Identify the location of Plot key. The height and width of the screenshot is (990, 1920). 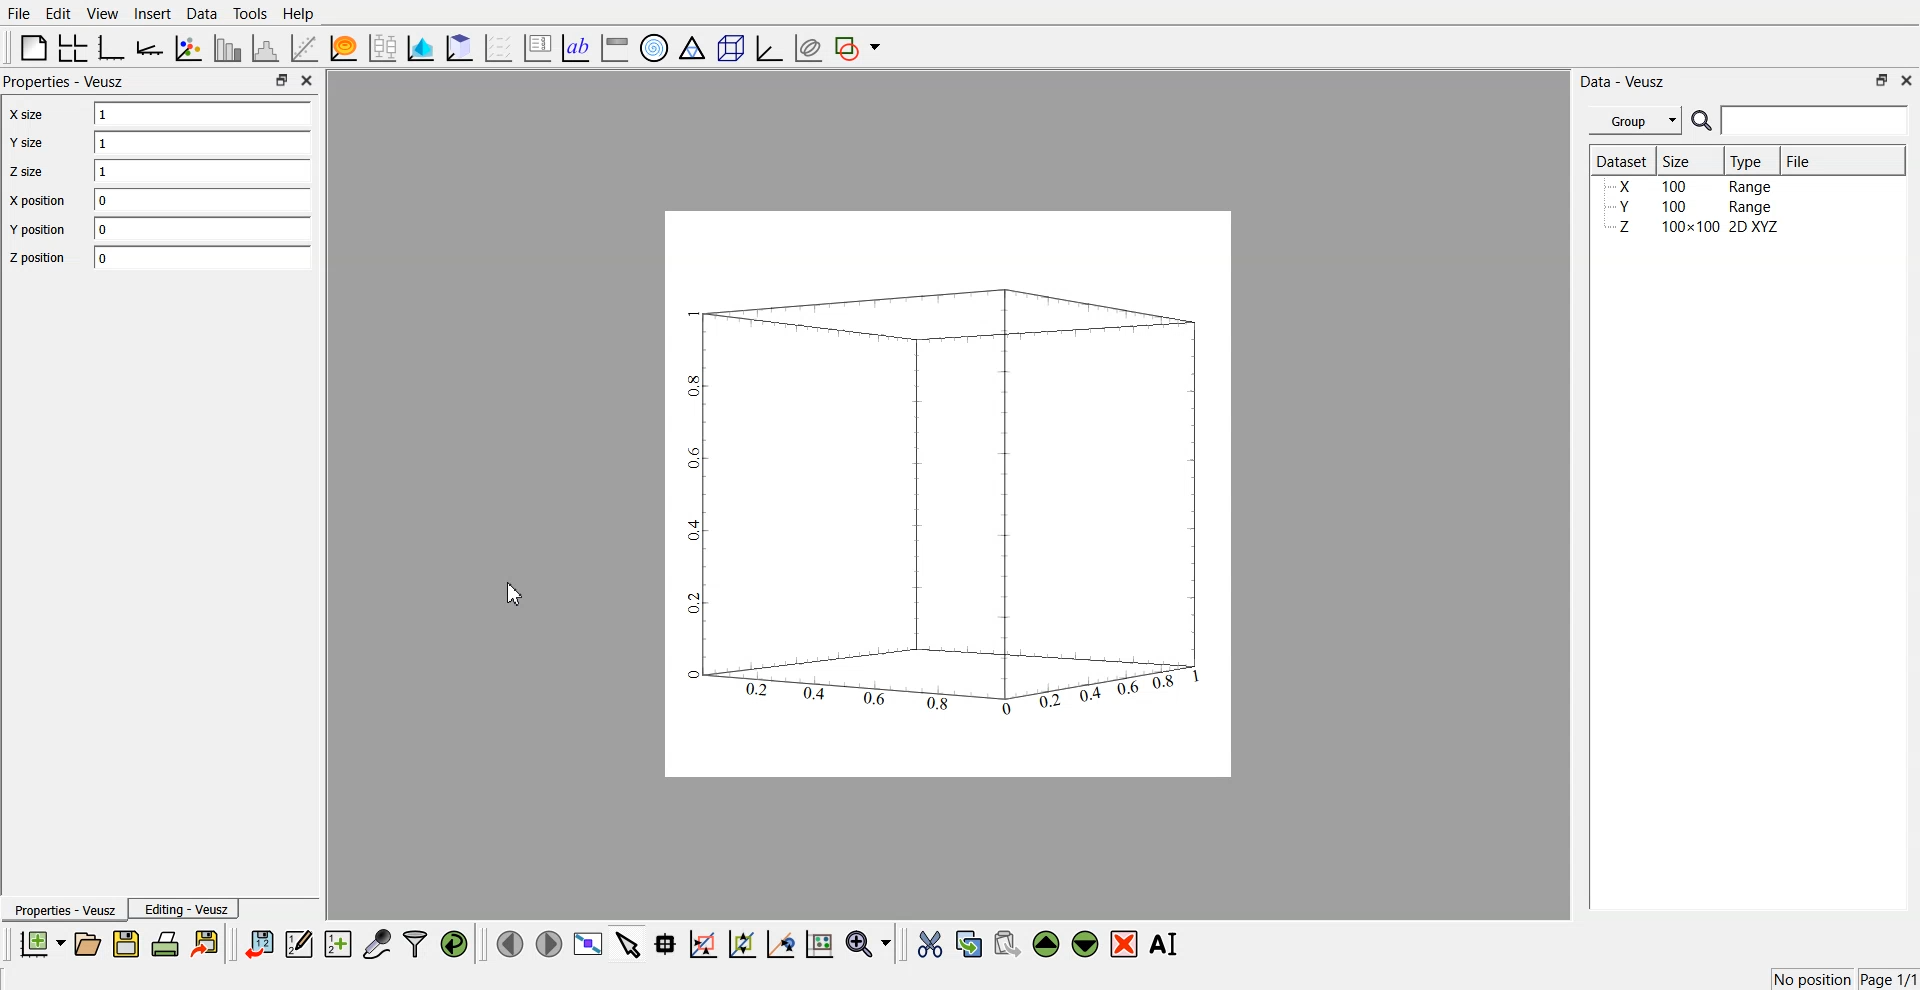
(537, 48).